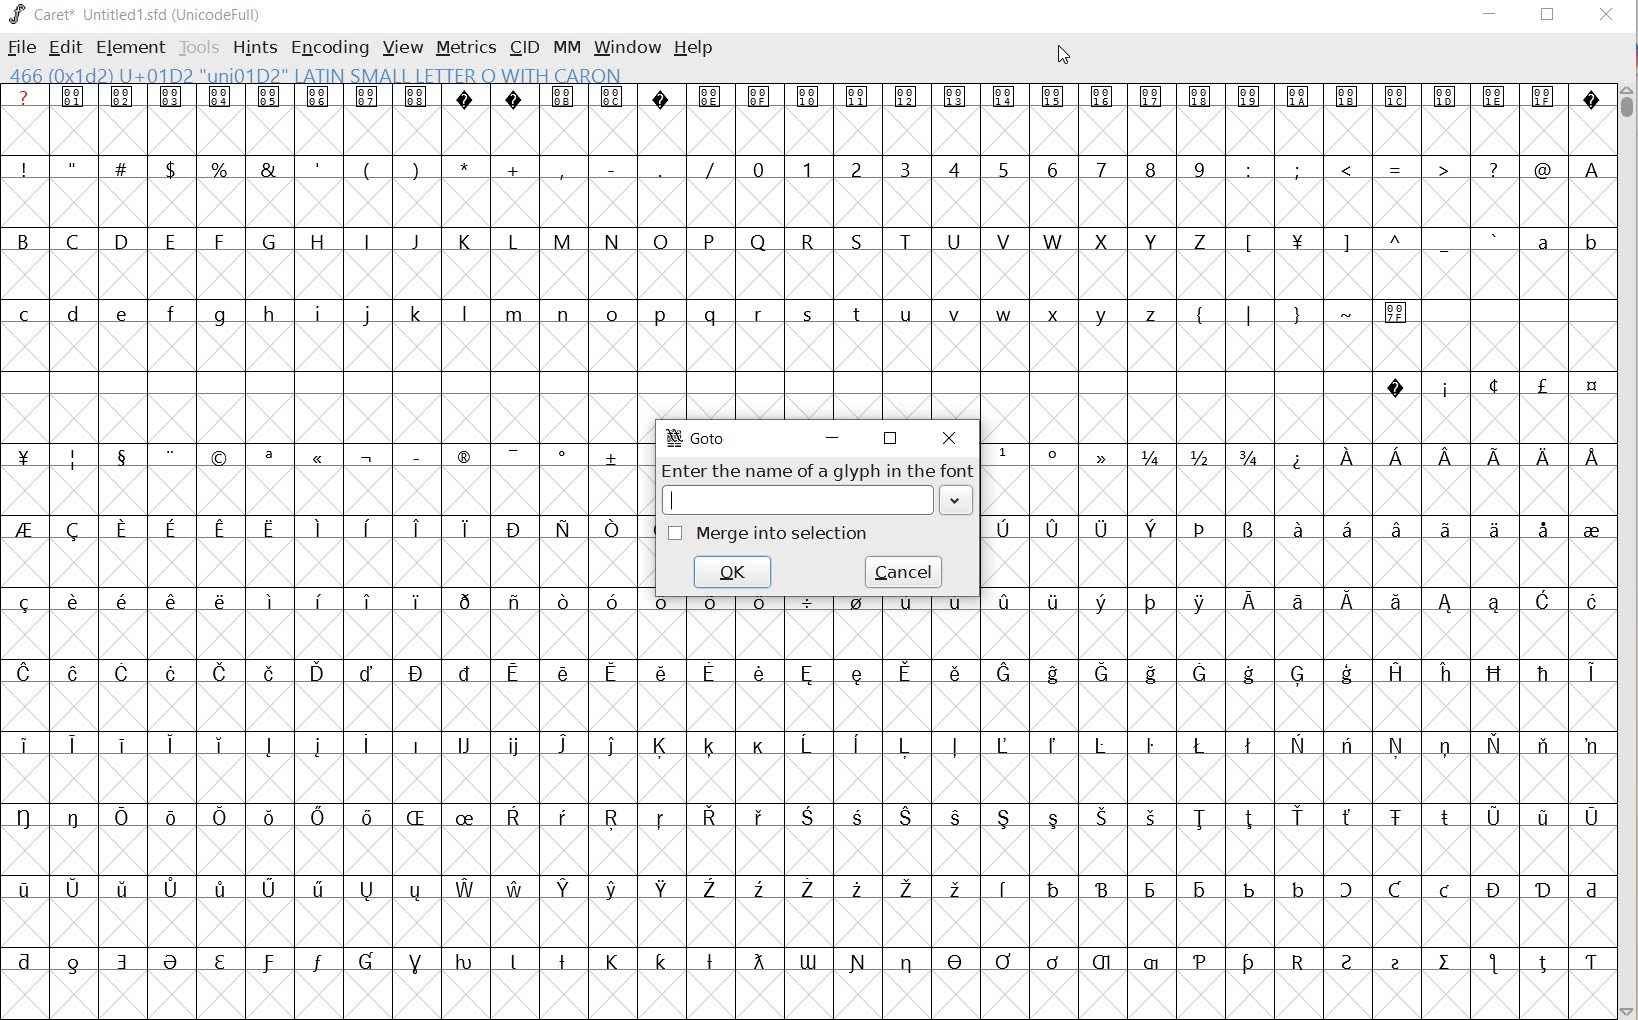 This screenshot has width=1638, height=1020. I want to click on VIEW, so click(402, 48).